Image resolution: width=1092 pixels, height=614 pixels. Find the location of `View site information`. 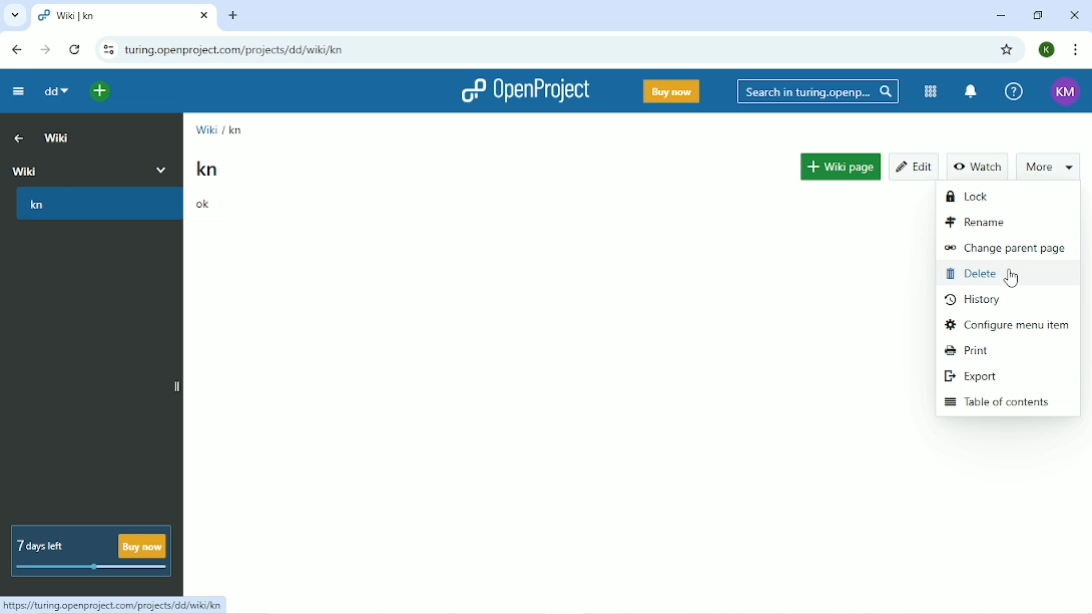

View site information is located at coordinates (107, 51).